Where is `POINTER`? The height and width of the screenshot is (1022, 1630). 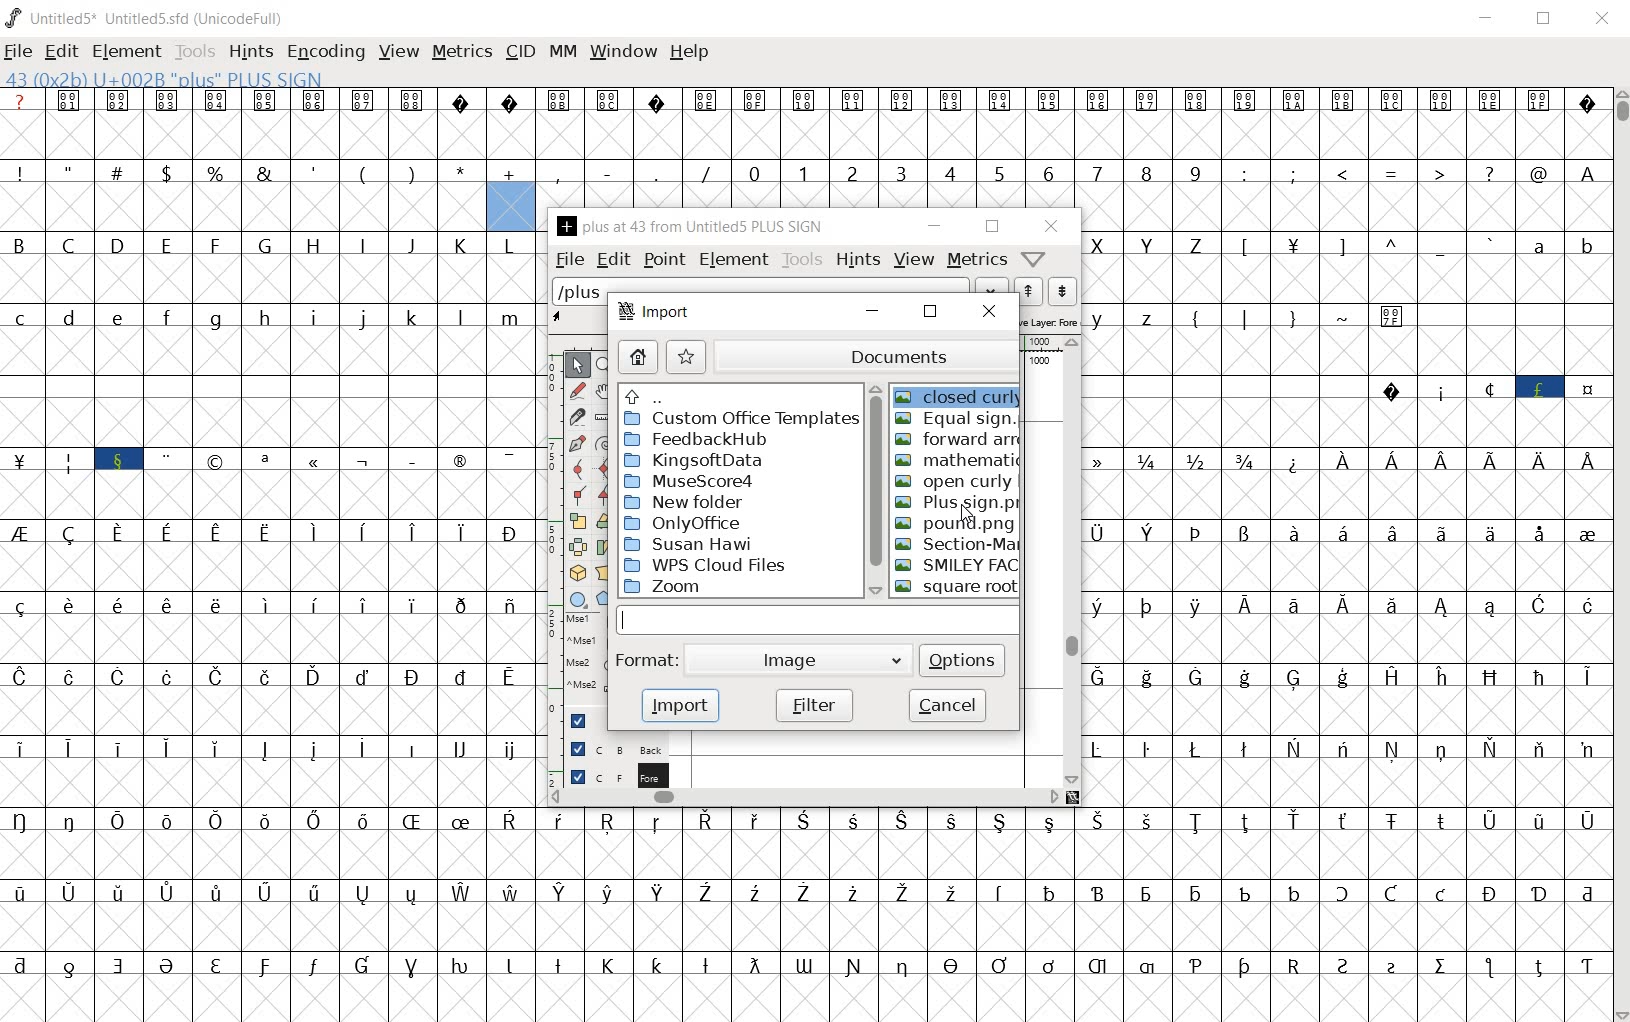
POINTER is located at coordinates (575, 366).